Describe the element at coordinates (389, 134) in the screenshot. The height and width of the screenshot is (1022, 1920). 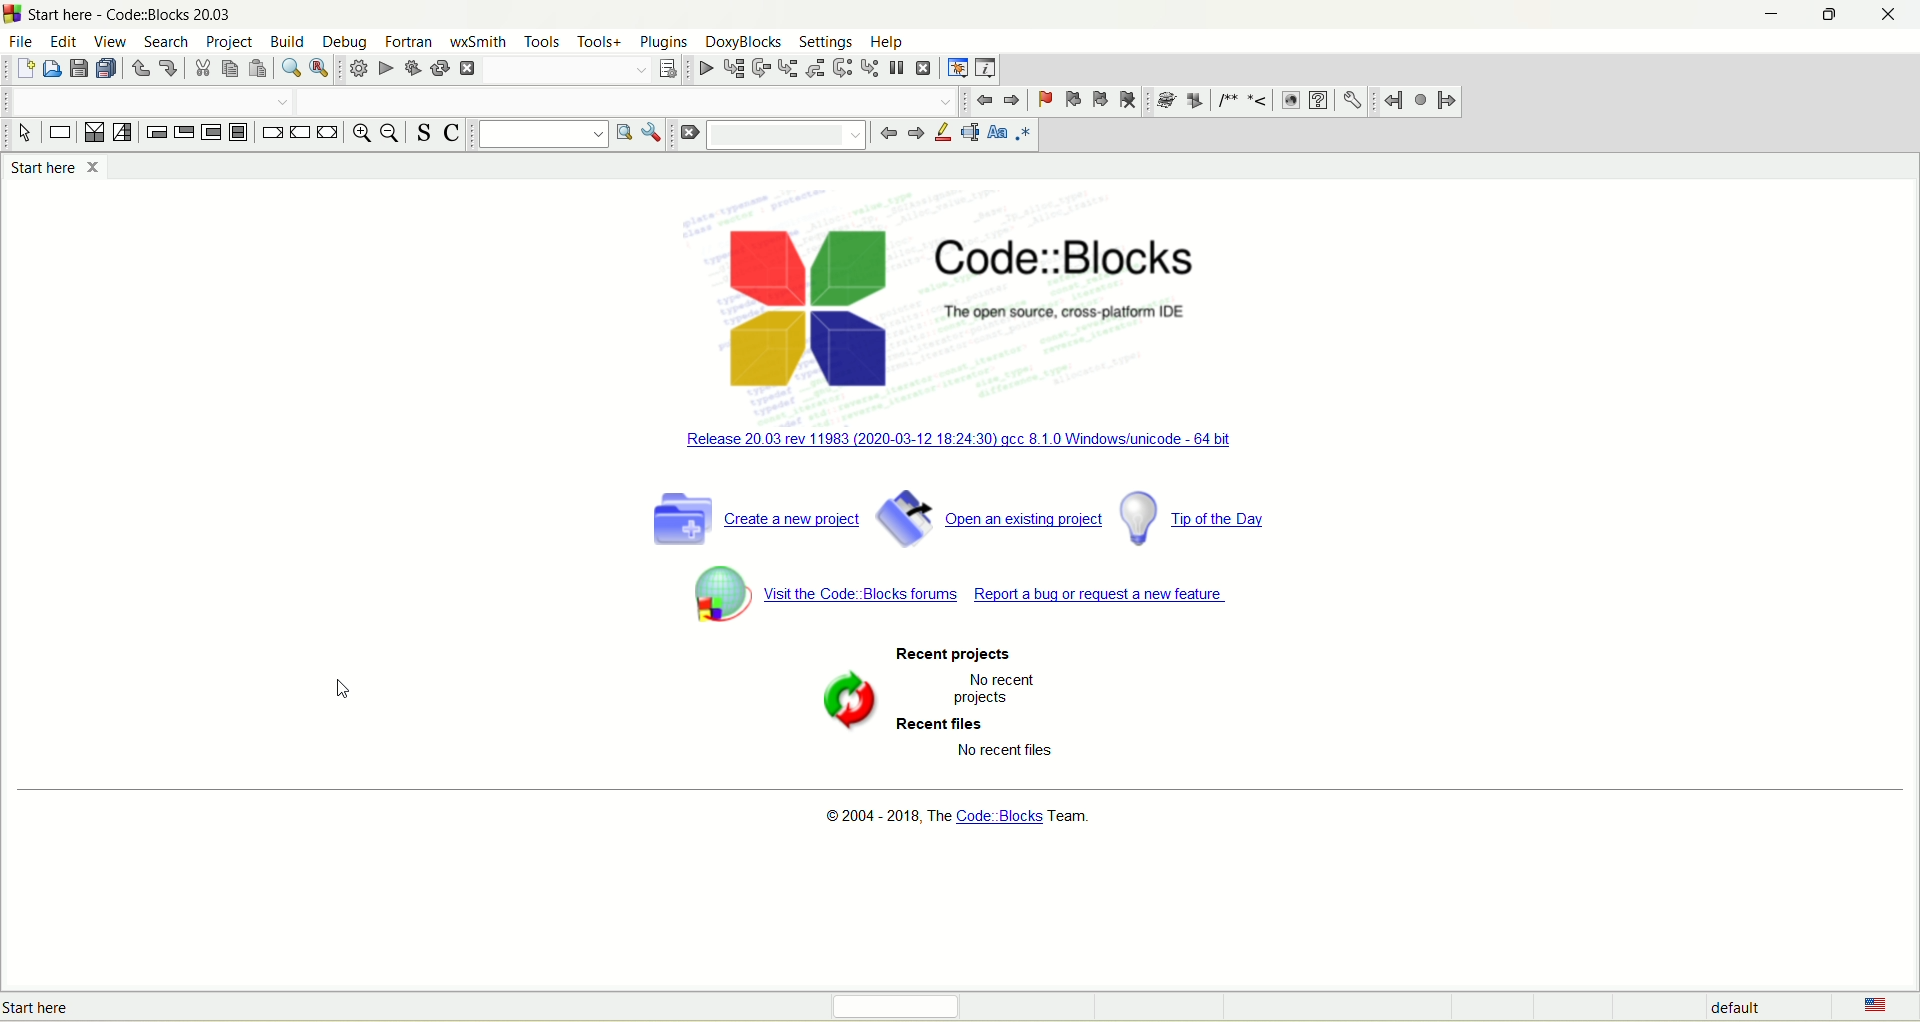
I see `zoom out` at that location.